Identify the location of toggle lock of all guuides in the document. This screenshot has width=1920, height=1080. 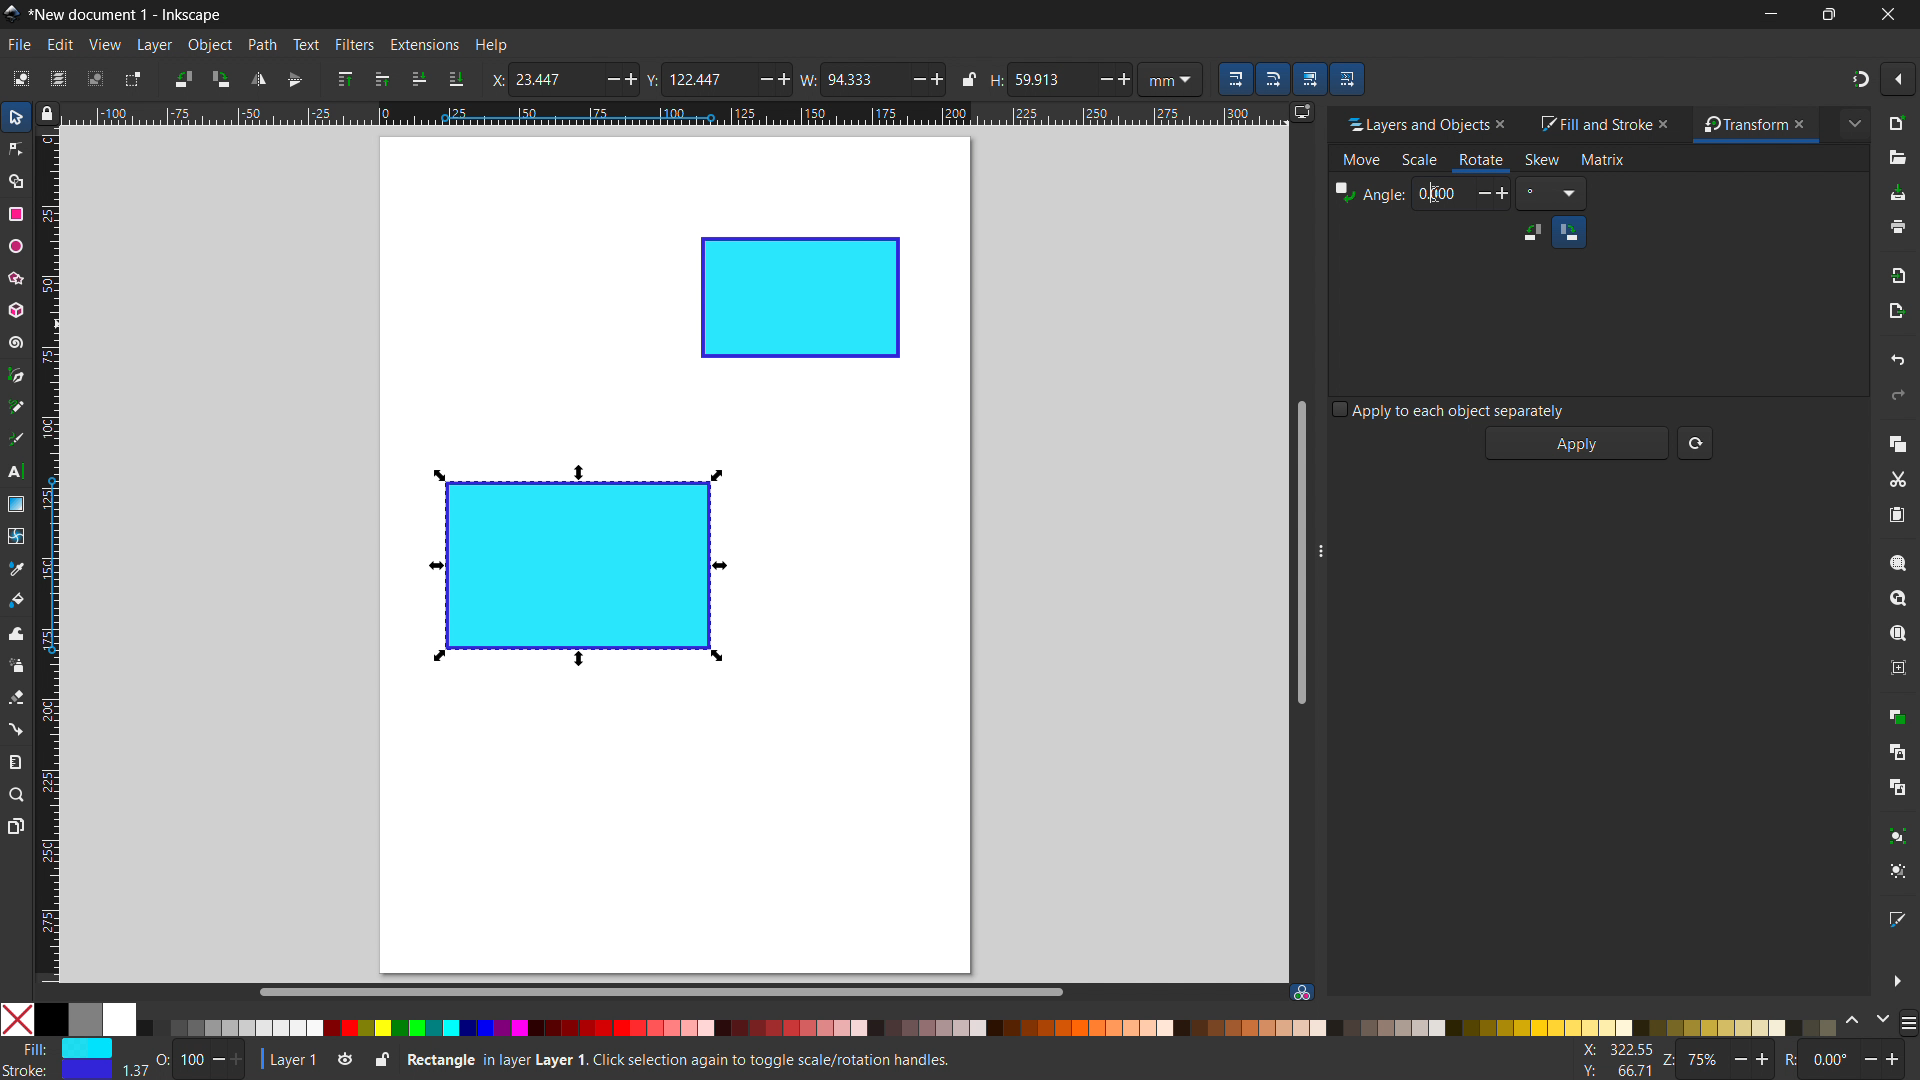
(47, 113).